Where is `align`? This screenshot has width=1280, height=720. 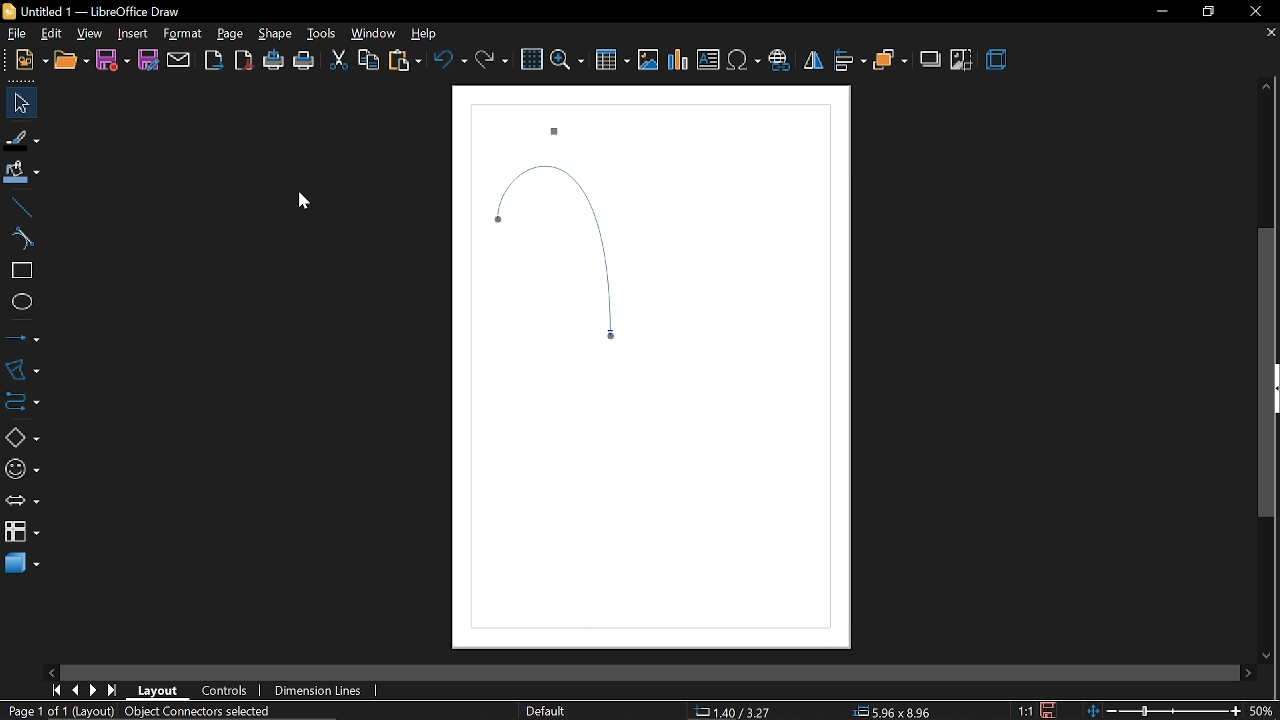
align is located at coordinates (850, 62).